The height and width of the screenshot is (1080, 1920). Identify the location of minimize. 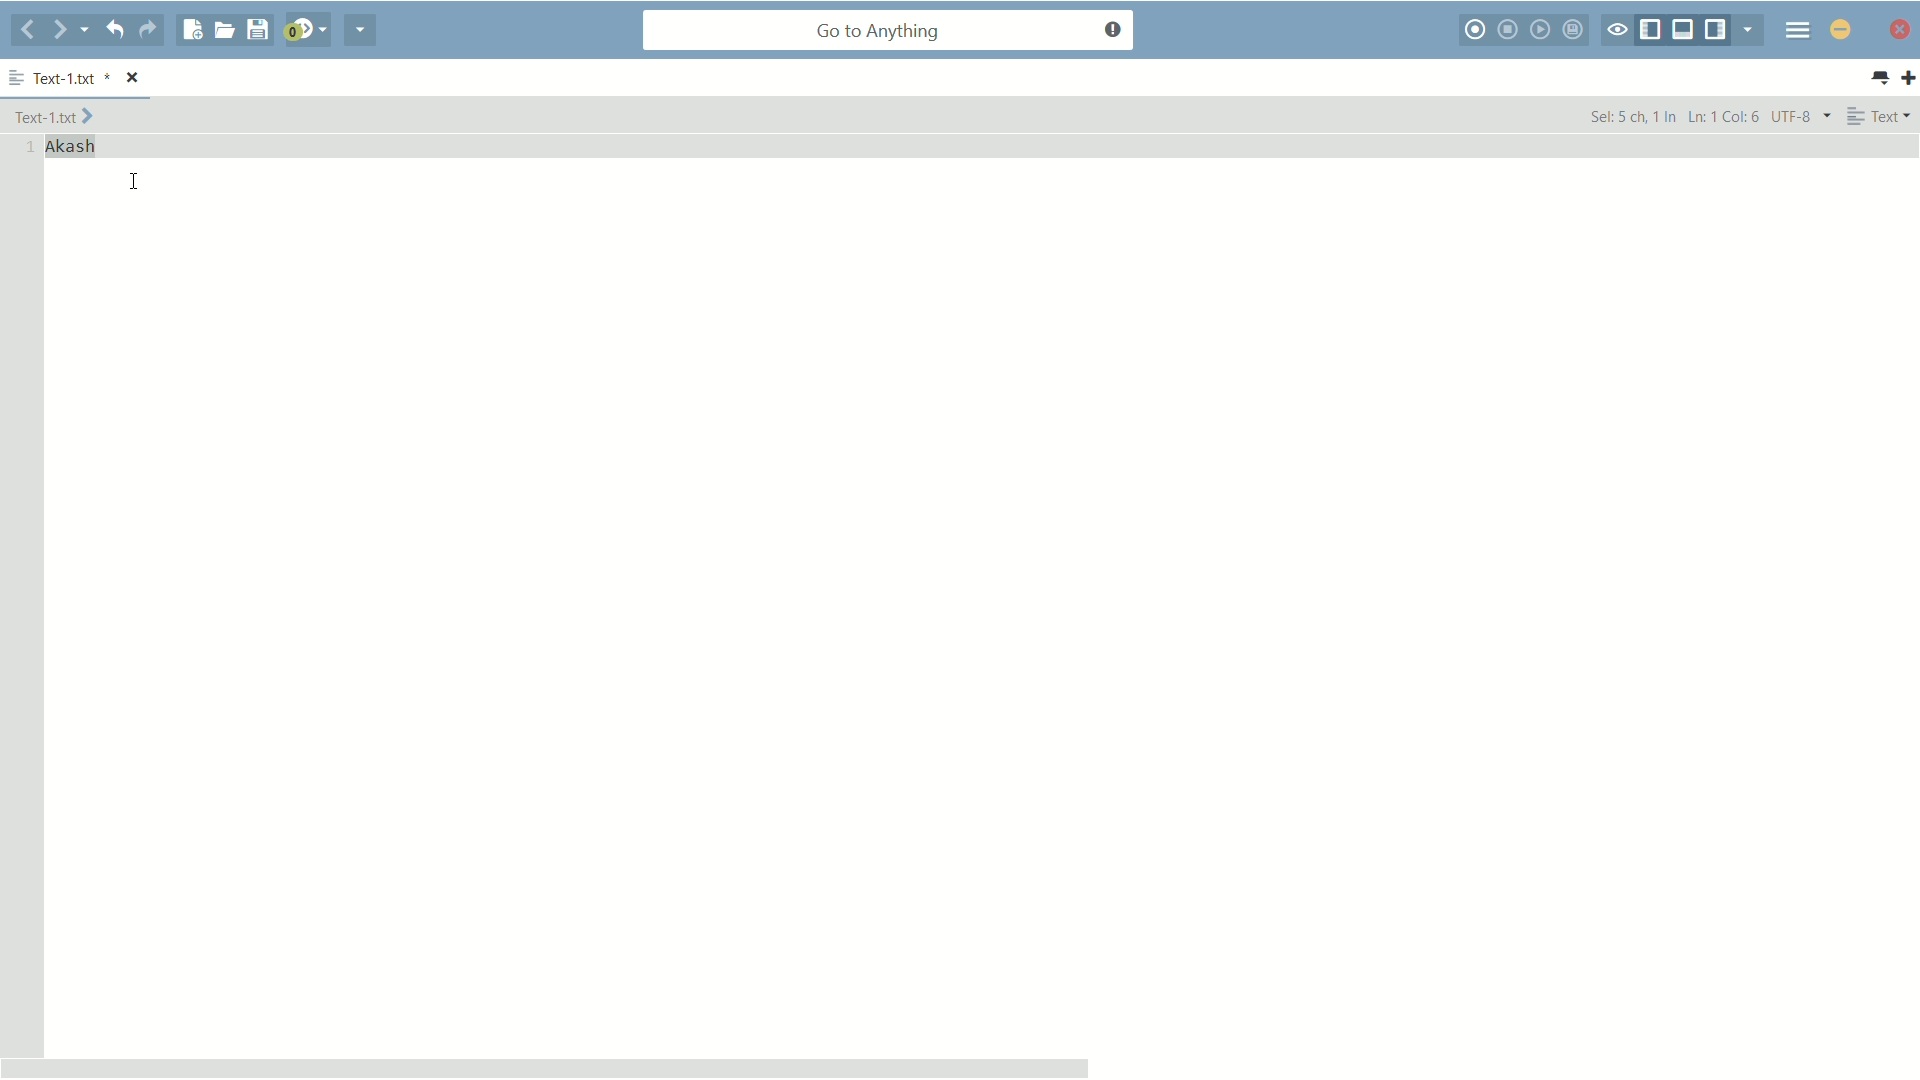
(1841, 29).